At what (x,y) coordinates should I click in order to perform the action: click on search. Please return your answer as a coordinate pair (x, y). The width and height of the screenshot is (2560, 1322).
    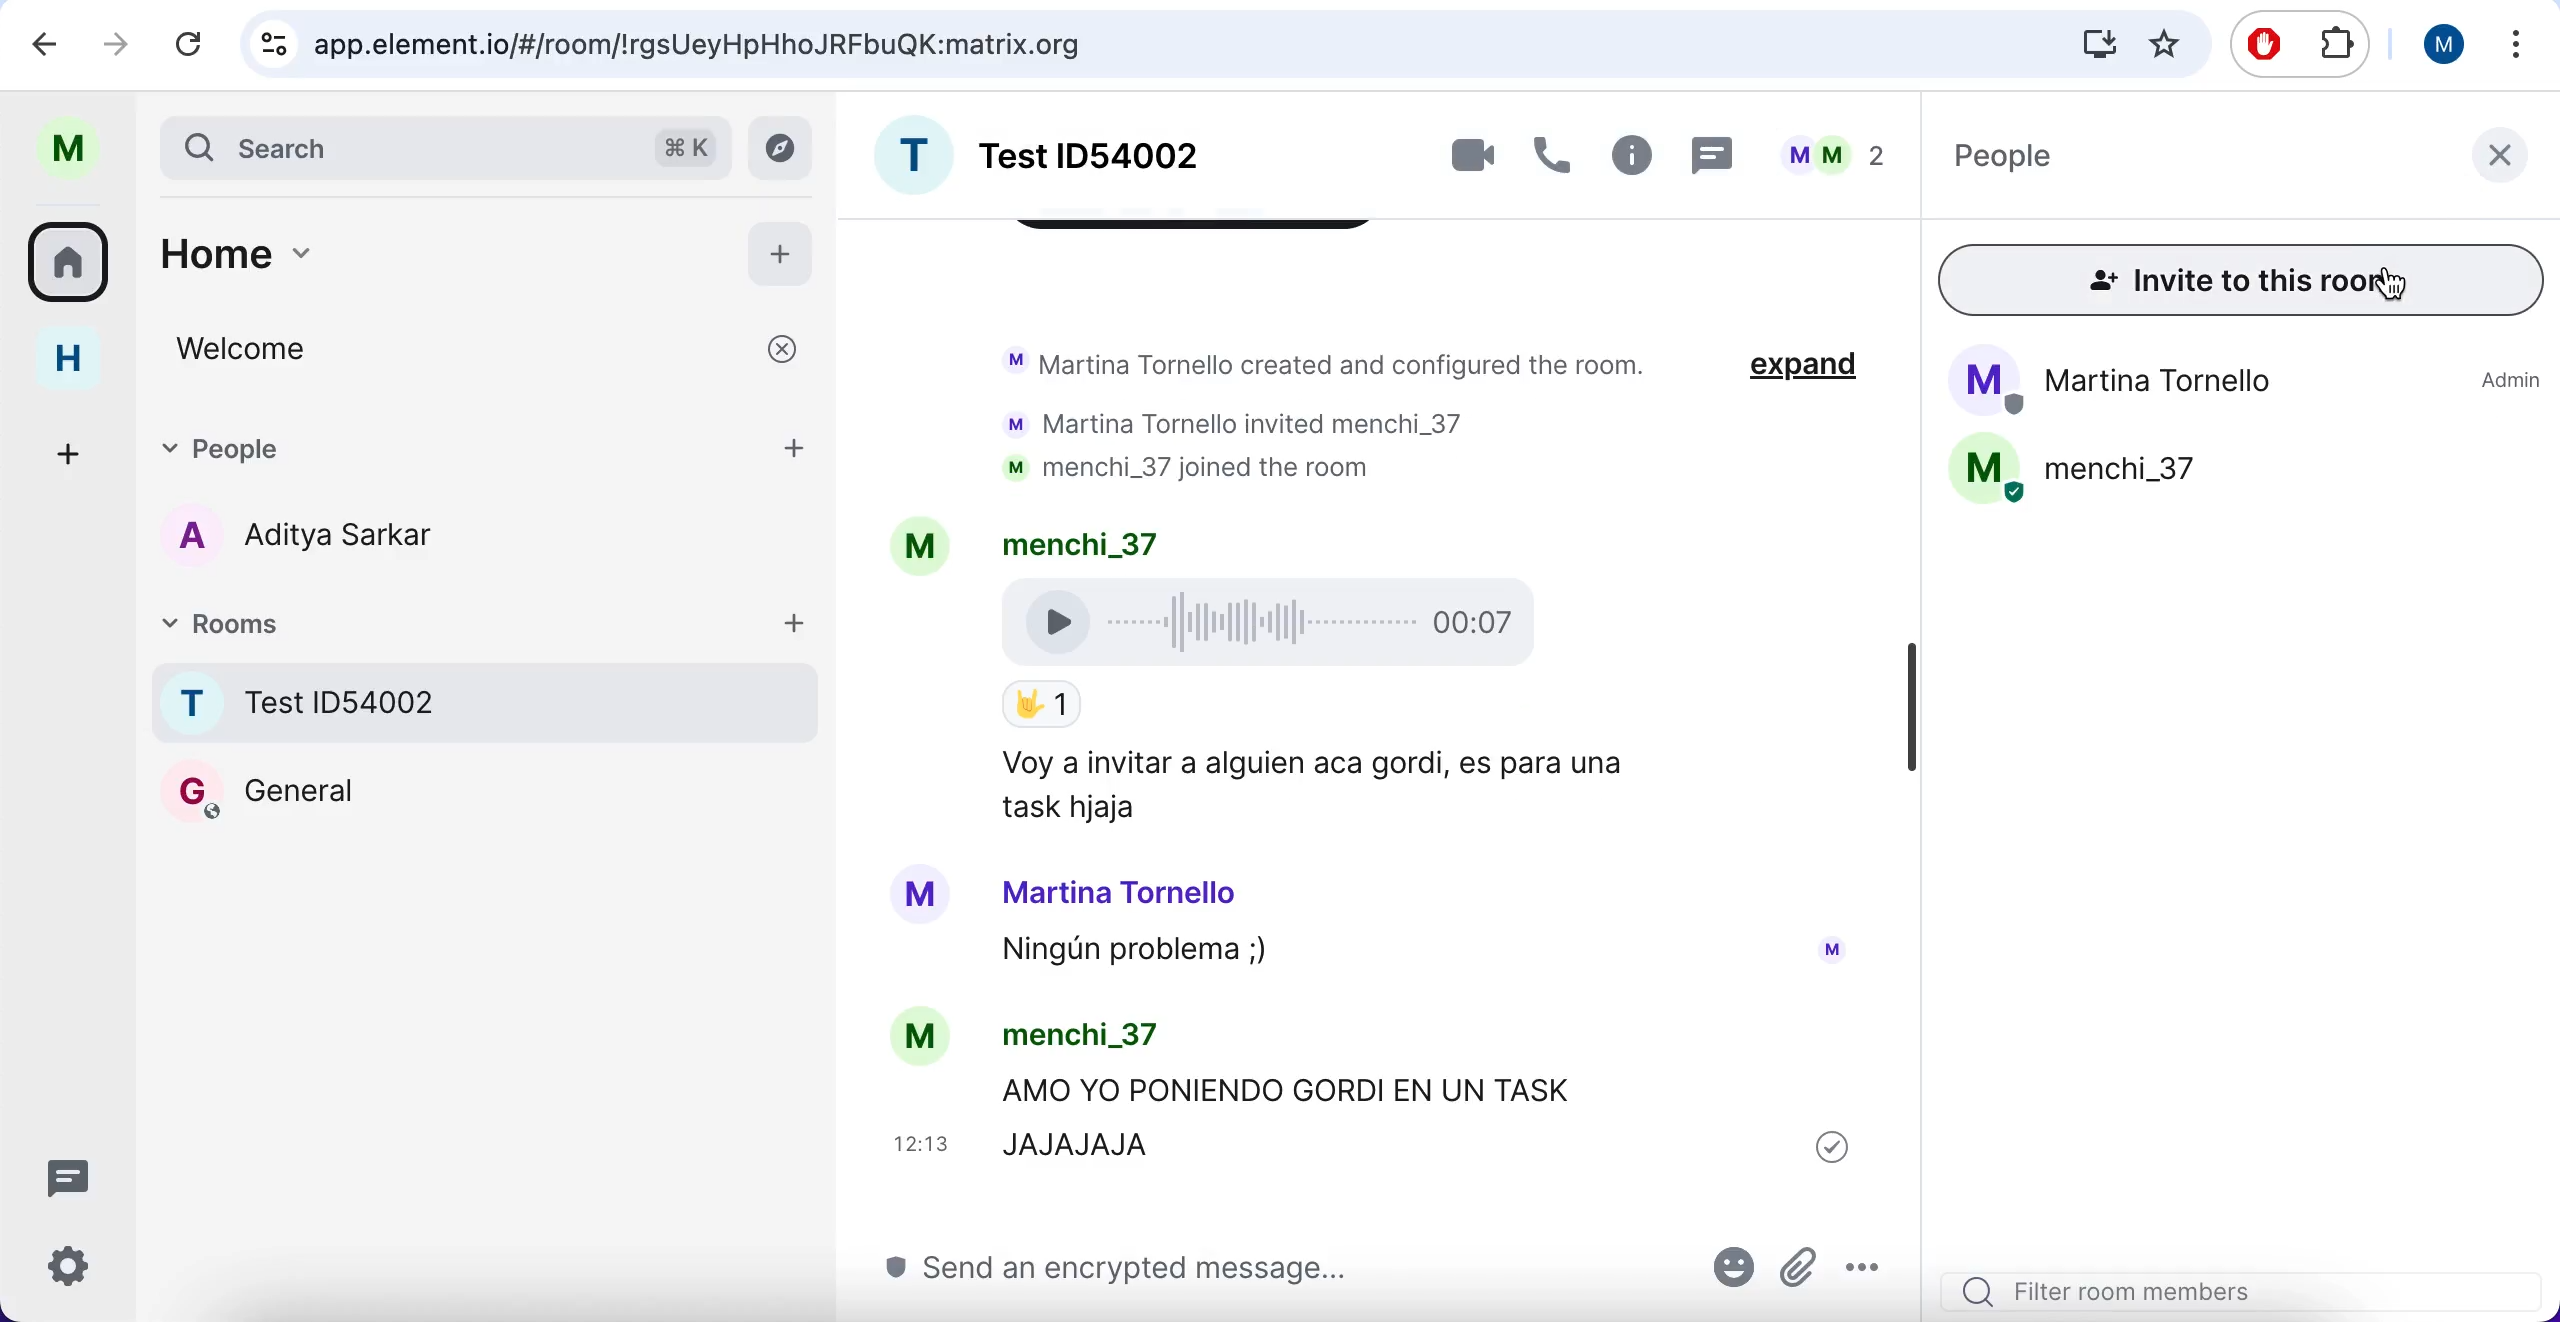
    Looking at the image, I should click on (1136, 44).